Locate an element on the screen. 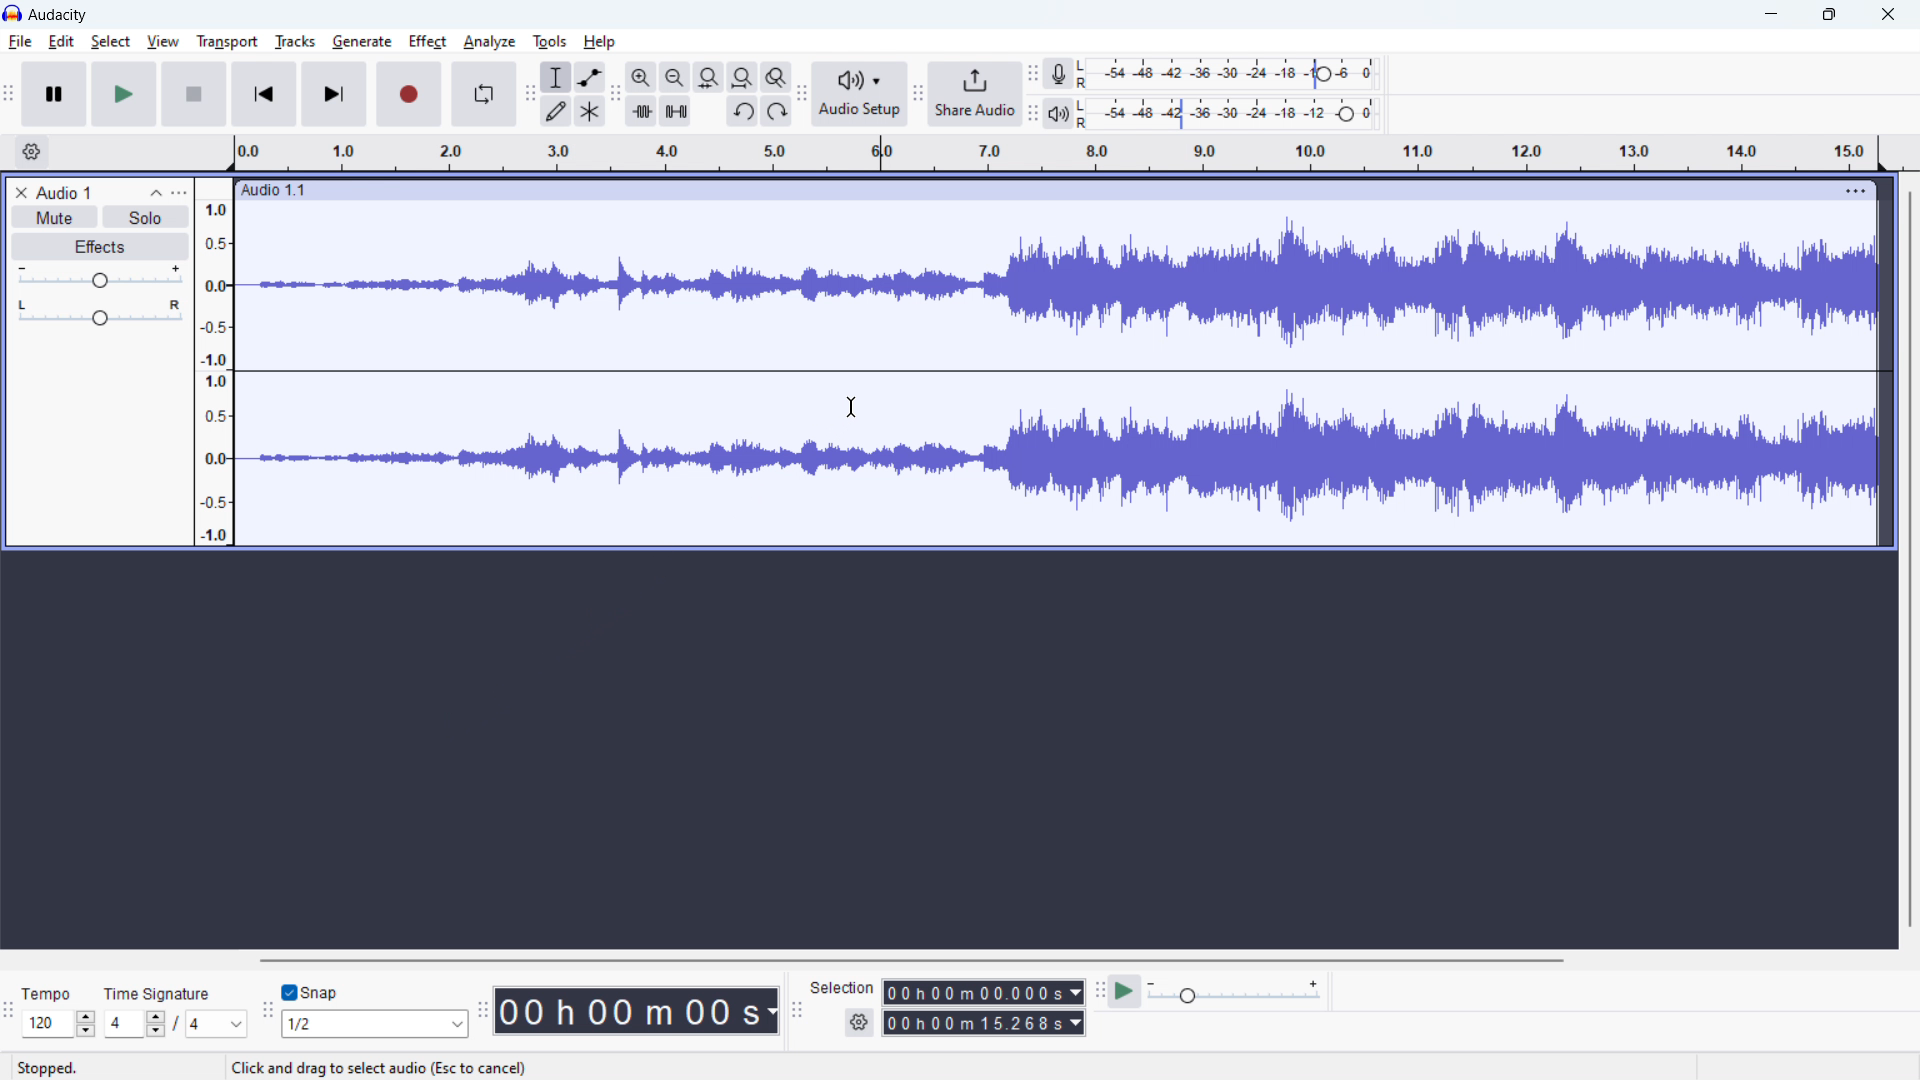 Image resolution: width=1920 pixels, height=1080 pixels. help is located at coordinates (600, 42).